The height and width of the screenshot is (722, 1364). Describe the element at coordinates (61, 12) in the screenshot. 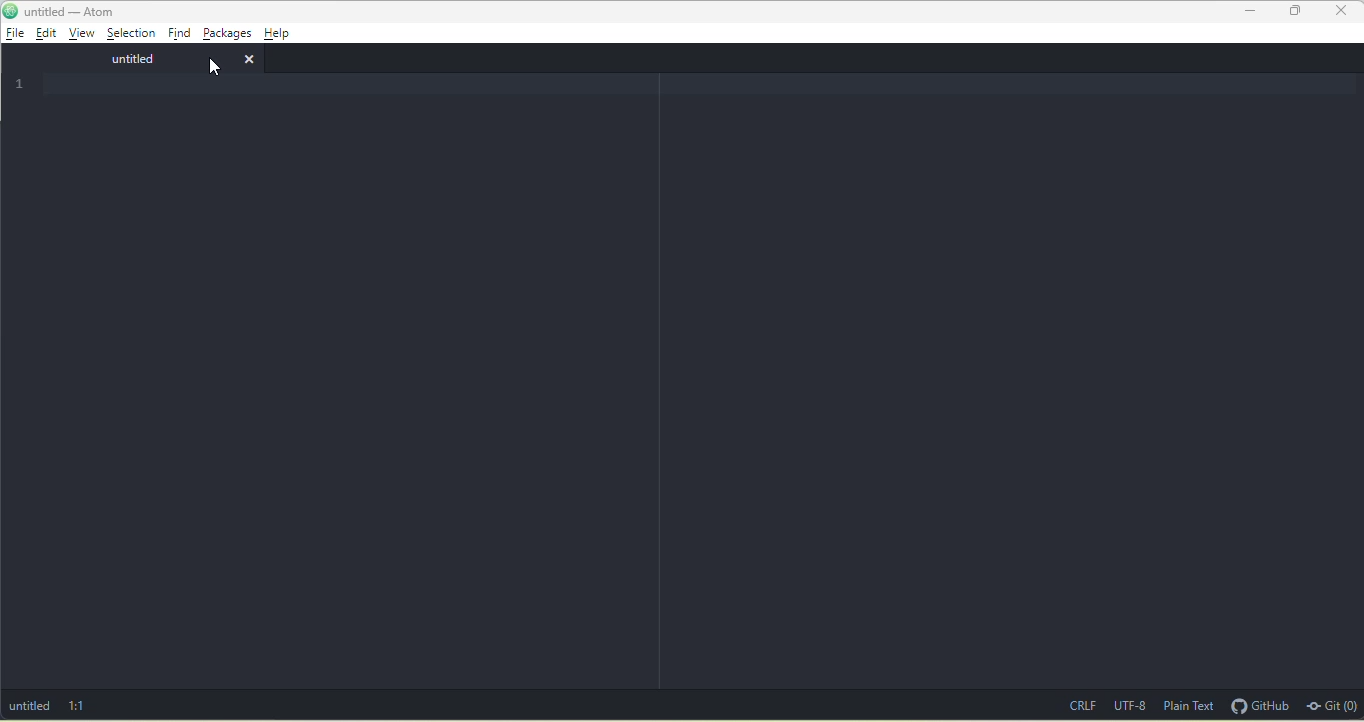

I see `title` at that location.